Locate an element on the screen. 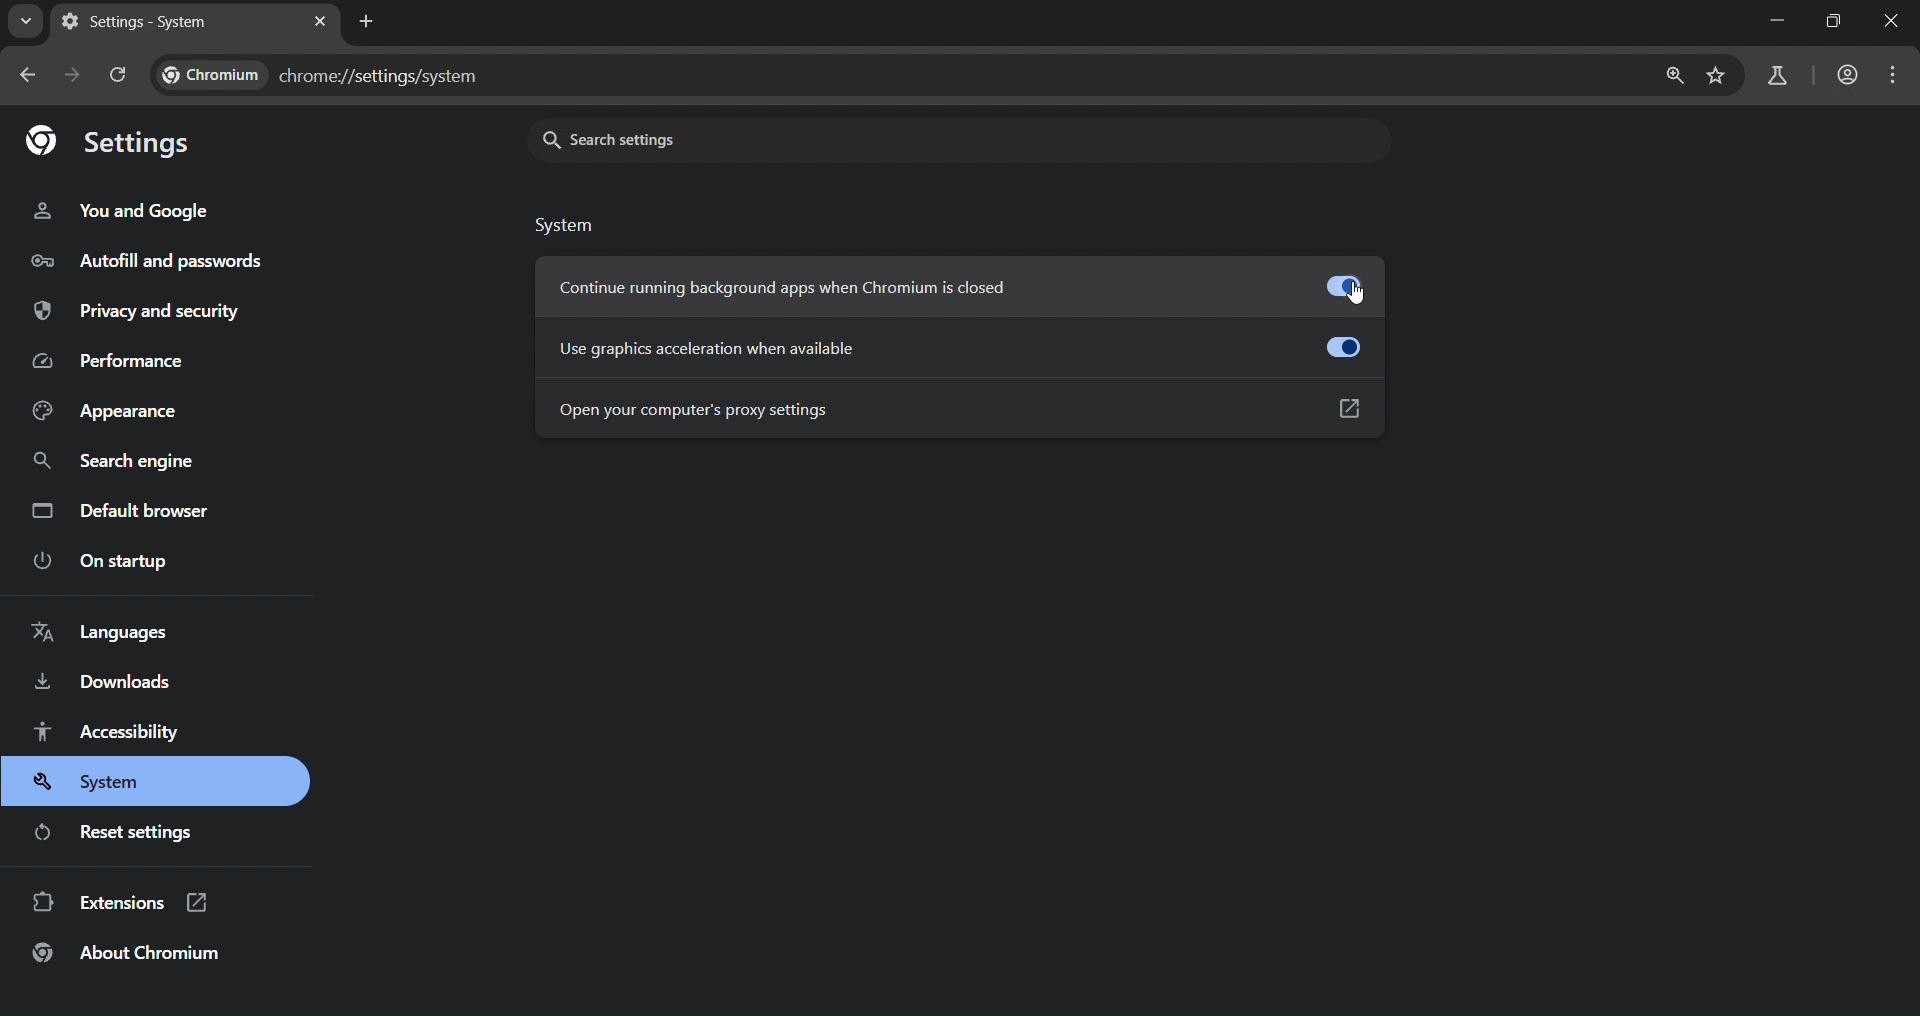  downloads is located at coordinates (113, 682).